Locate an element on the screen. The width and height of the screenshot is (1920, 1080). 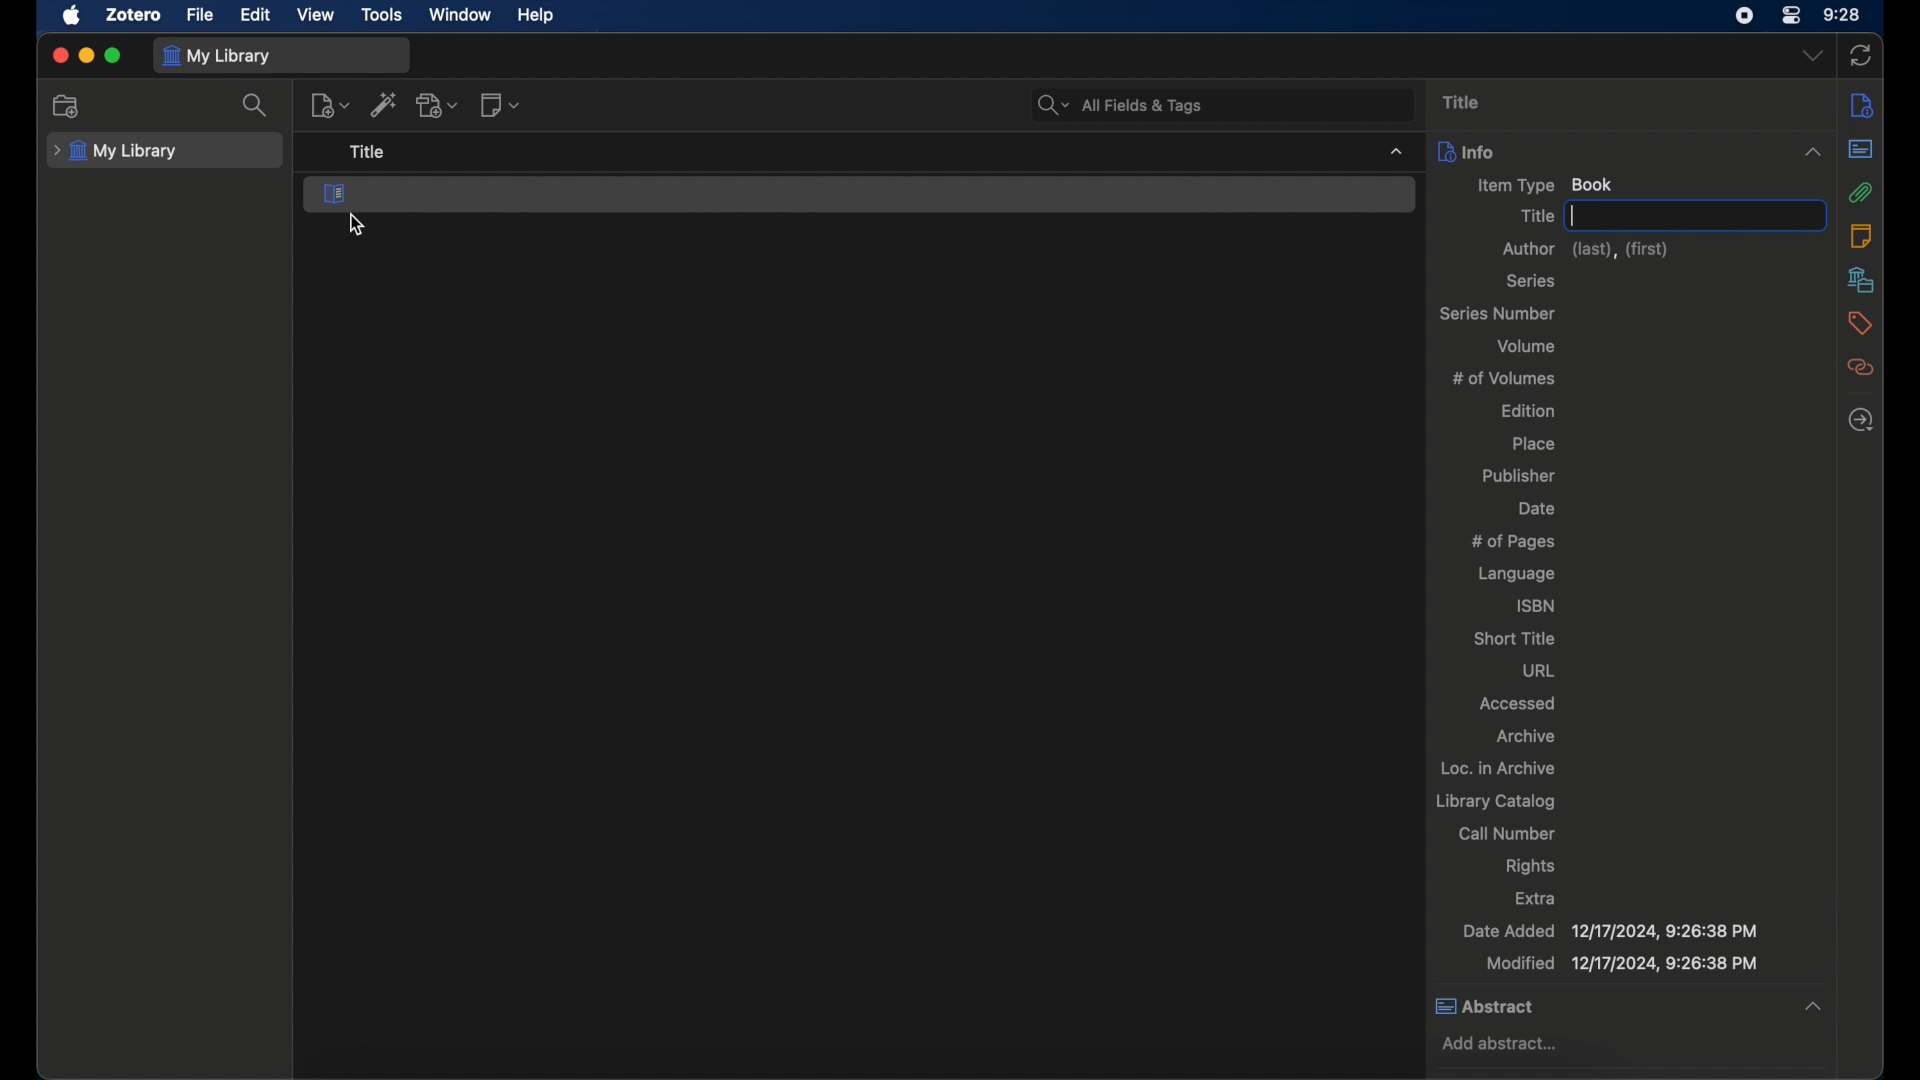
add item by identifier is located at coordinates (383, 104).